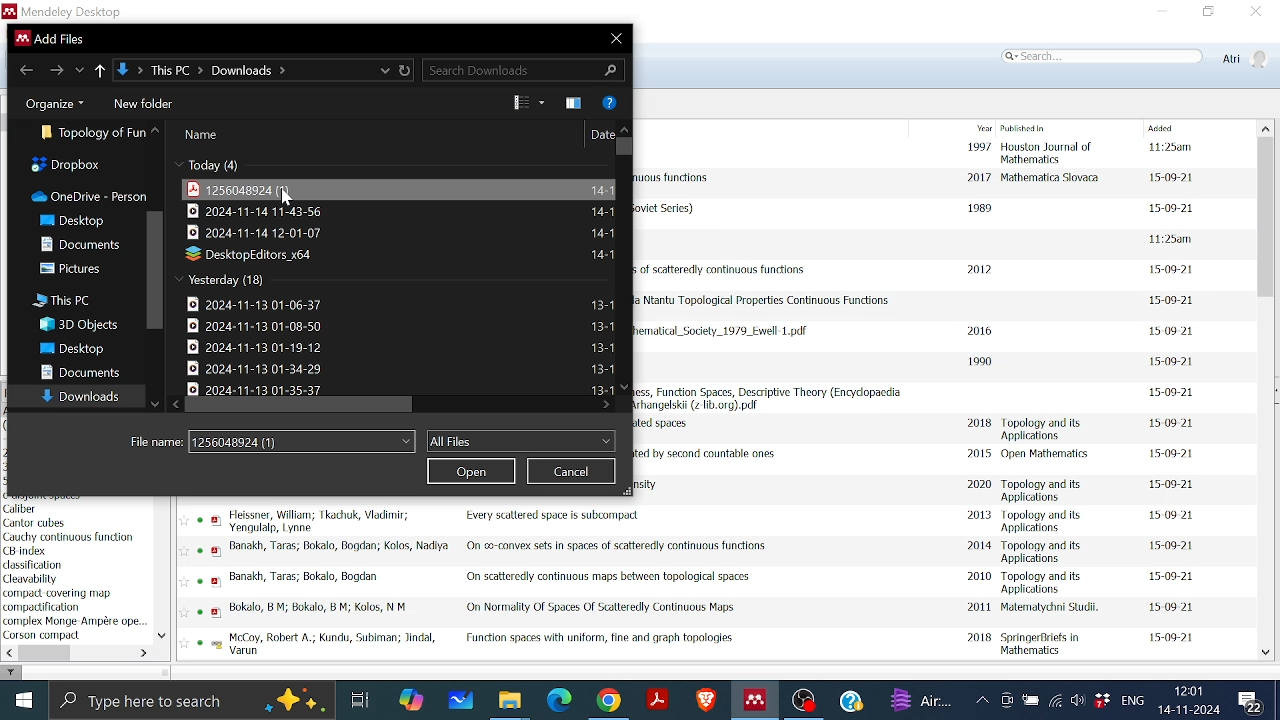 Image resolution: width=1280 pixels, height=720 pixels. Describe the element at coordinates (184, 583) in the screenshot. I see `Favourite` at that location.